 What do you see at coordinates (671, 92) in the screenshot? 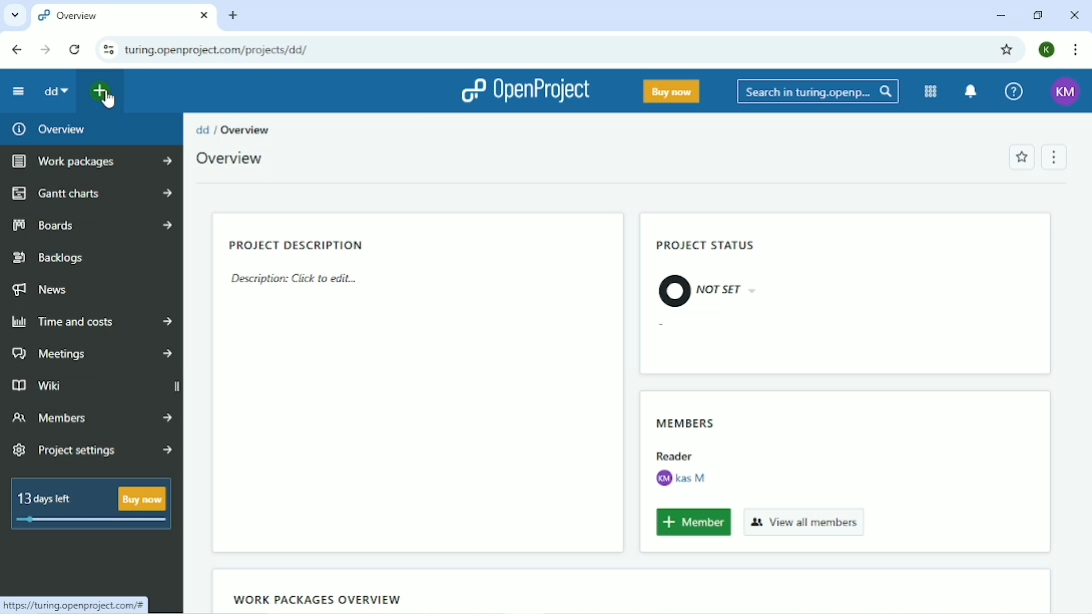
I see `Buy now` at bounding box center [671, 92].